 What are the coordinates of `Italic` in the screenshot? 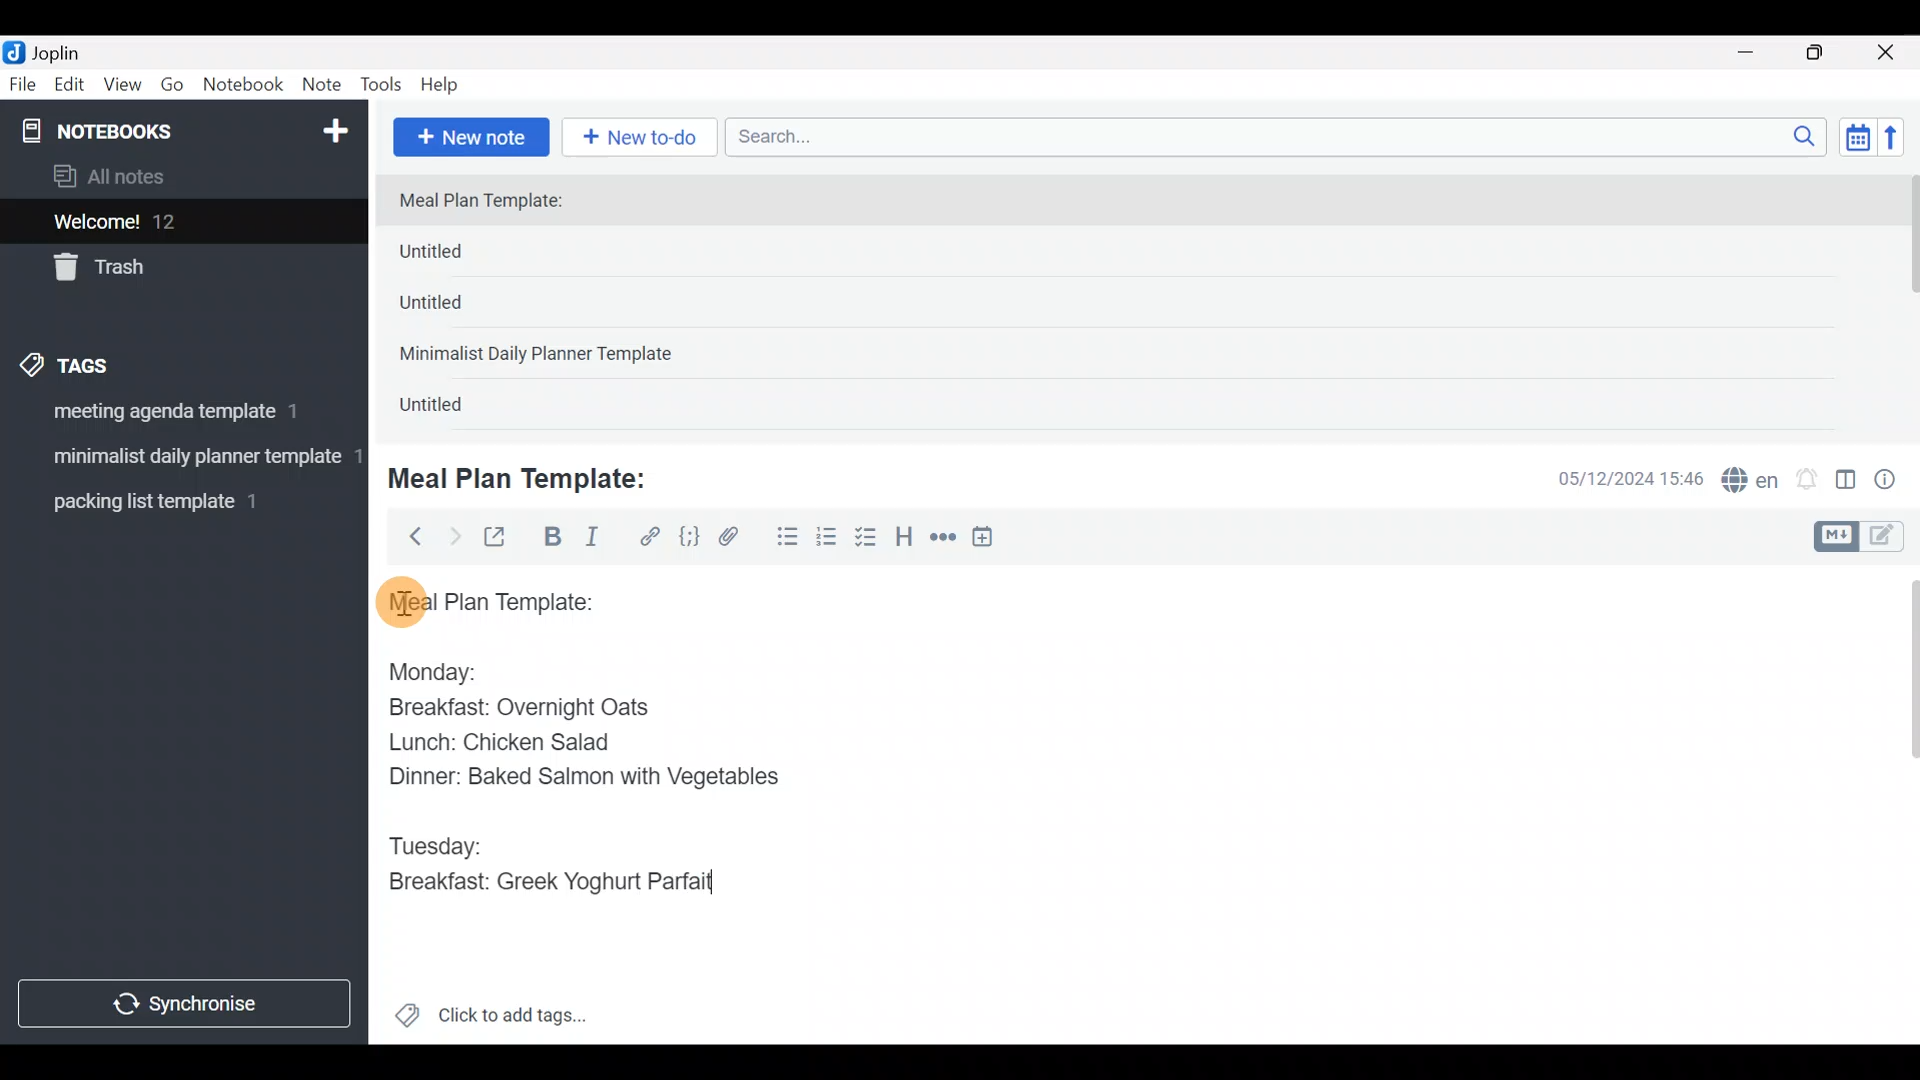 It's located at (590, 541).